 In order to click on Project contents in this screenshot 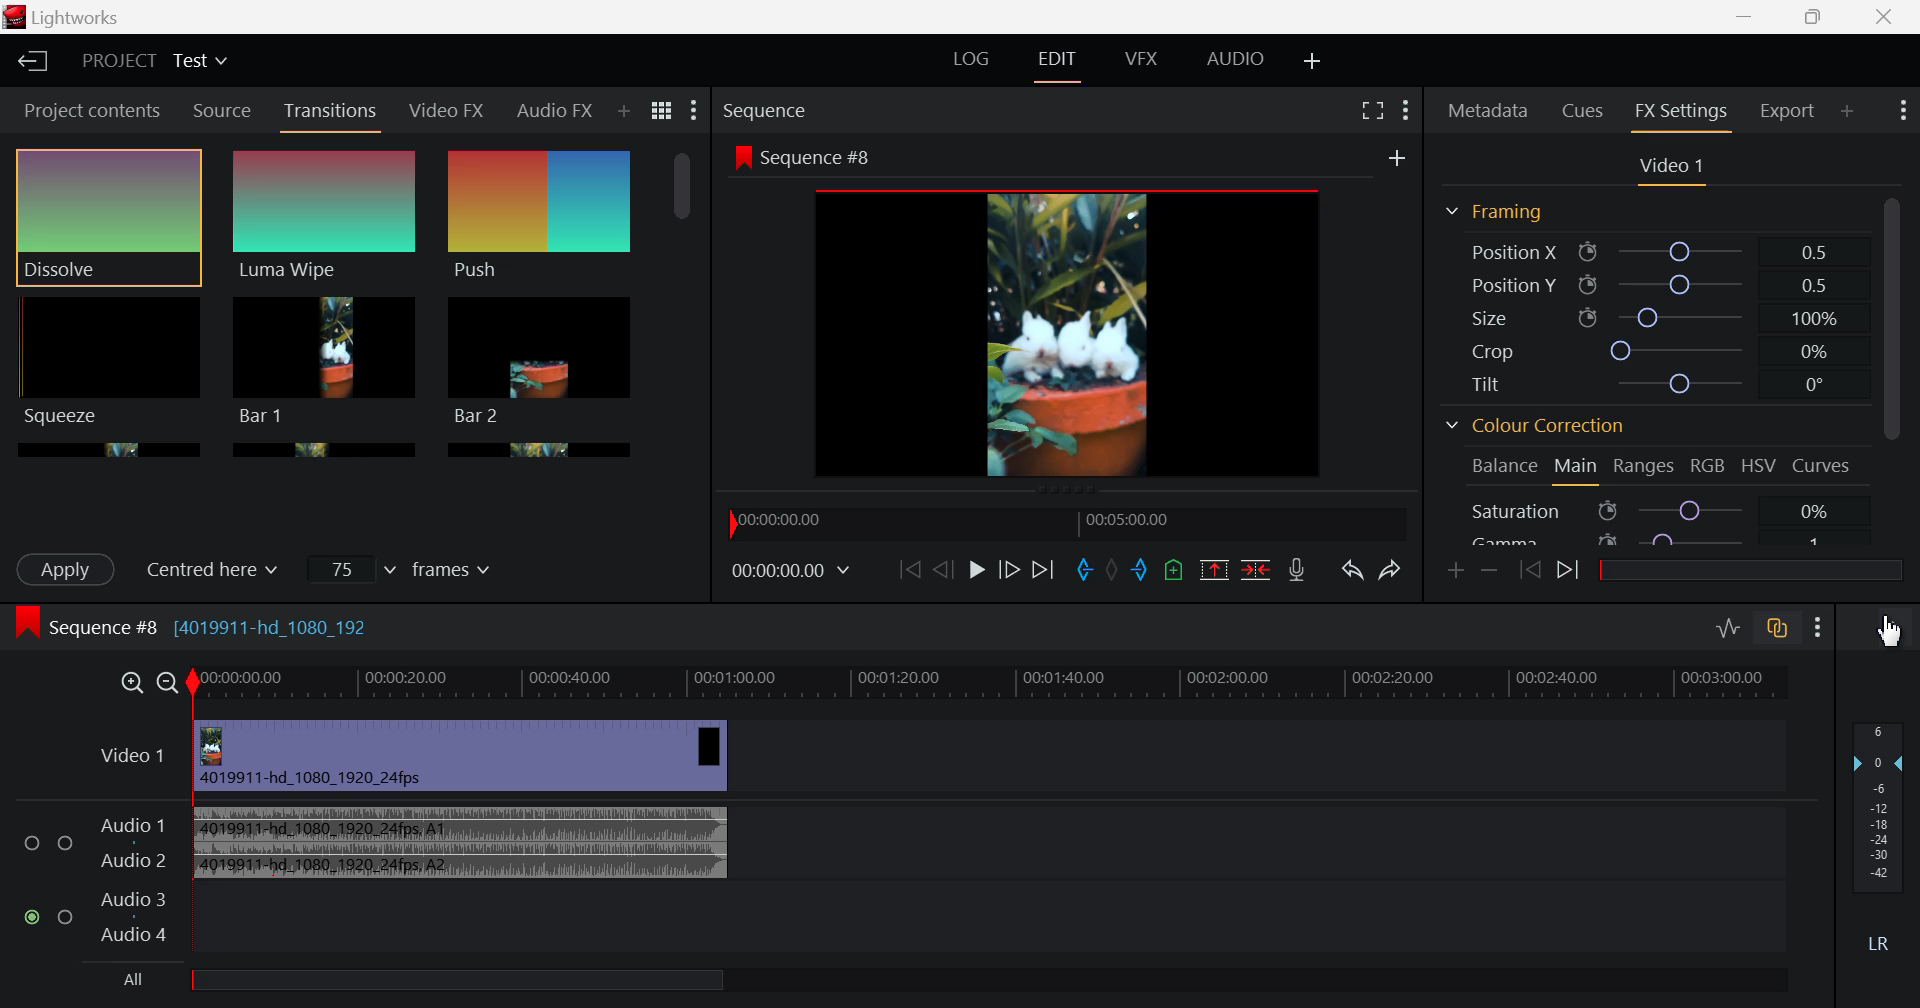, I will do `click(84, 109)`.